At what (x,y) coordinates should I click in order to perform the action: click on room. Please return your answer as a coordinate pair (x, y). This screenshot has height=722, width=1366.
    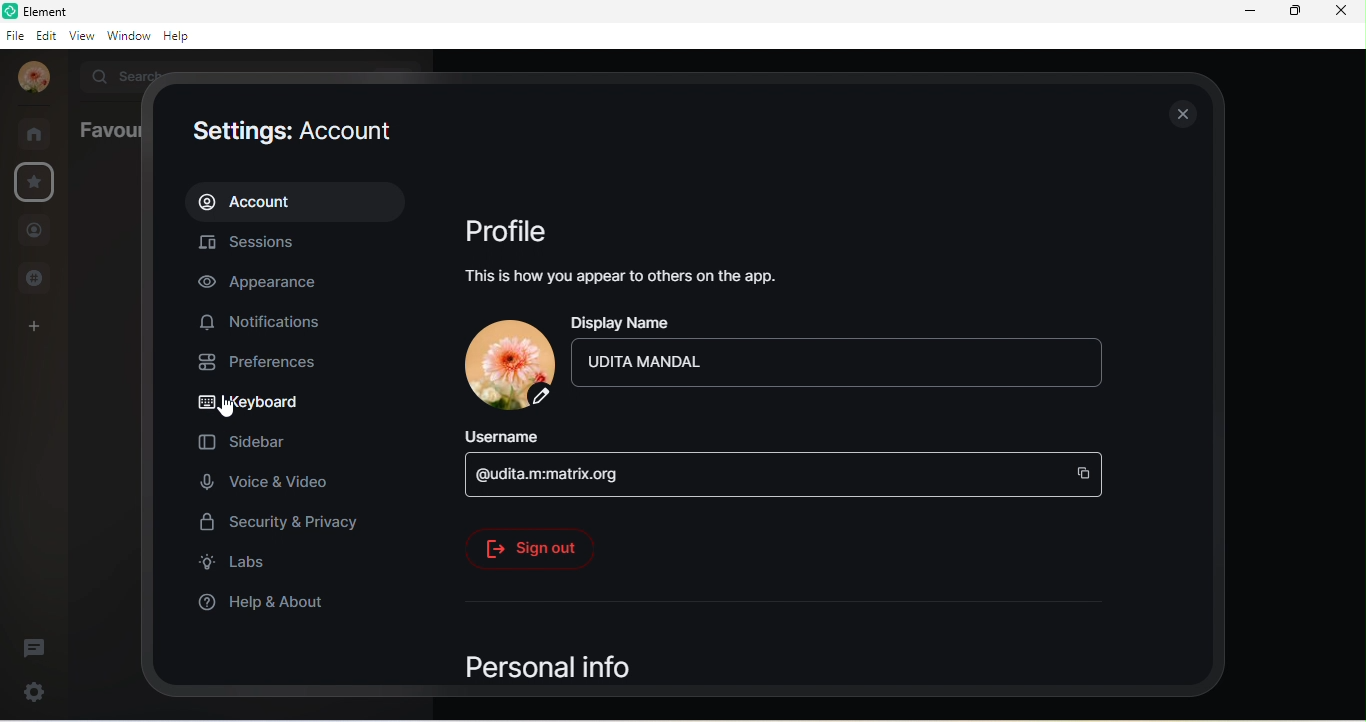
    Looking at the image, I should click on (36, 132).